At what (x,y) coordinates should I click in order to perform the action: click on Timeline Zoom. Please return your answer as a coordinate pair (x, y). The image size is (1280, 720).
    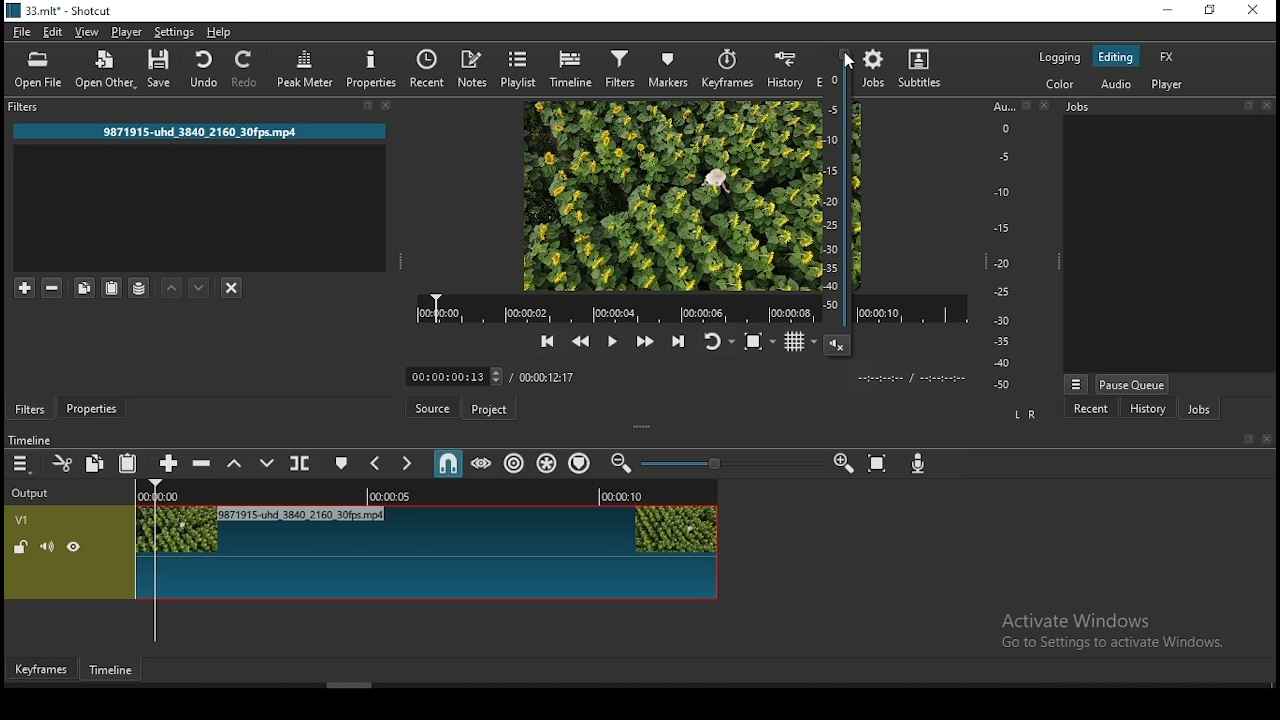
    Looking at the image, I should click on (732, 464).